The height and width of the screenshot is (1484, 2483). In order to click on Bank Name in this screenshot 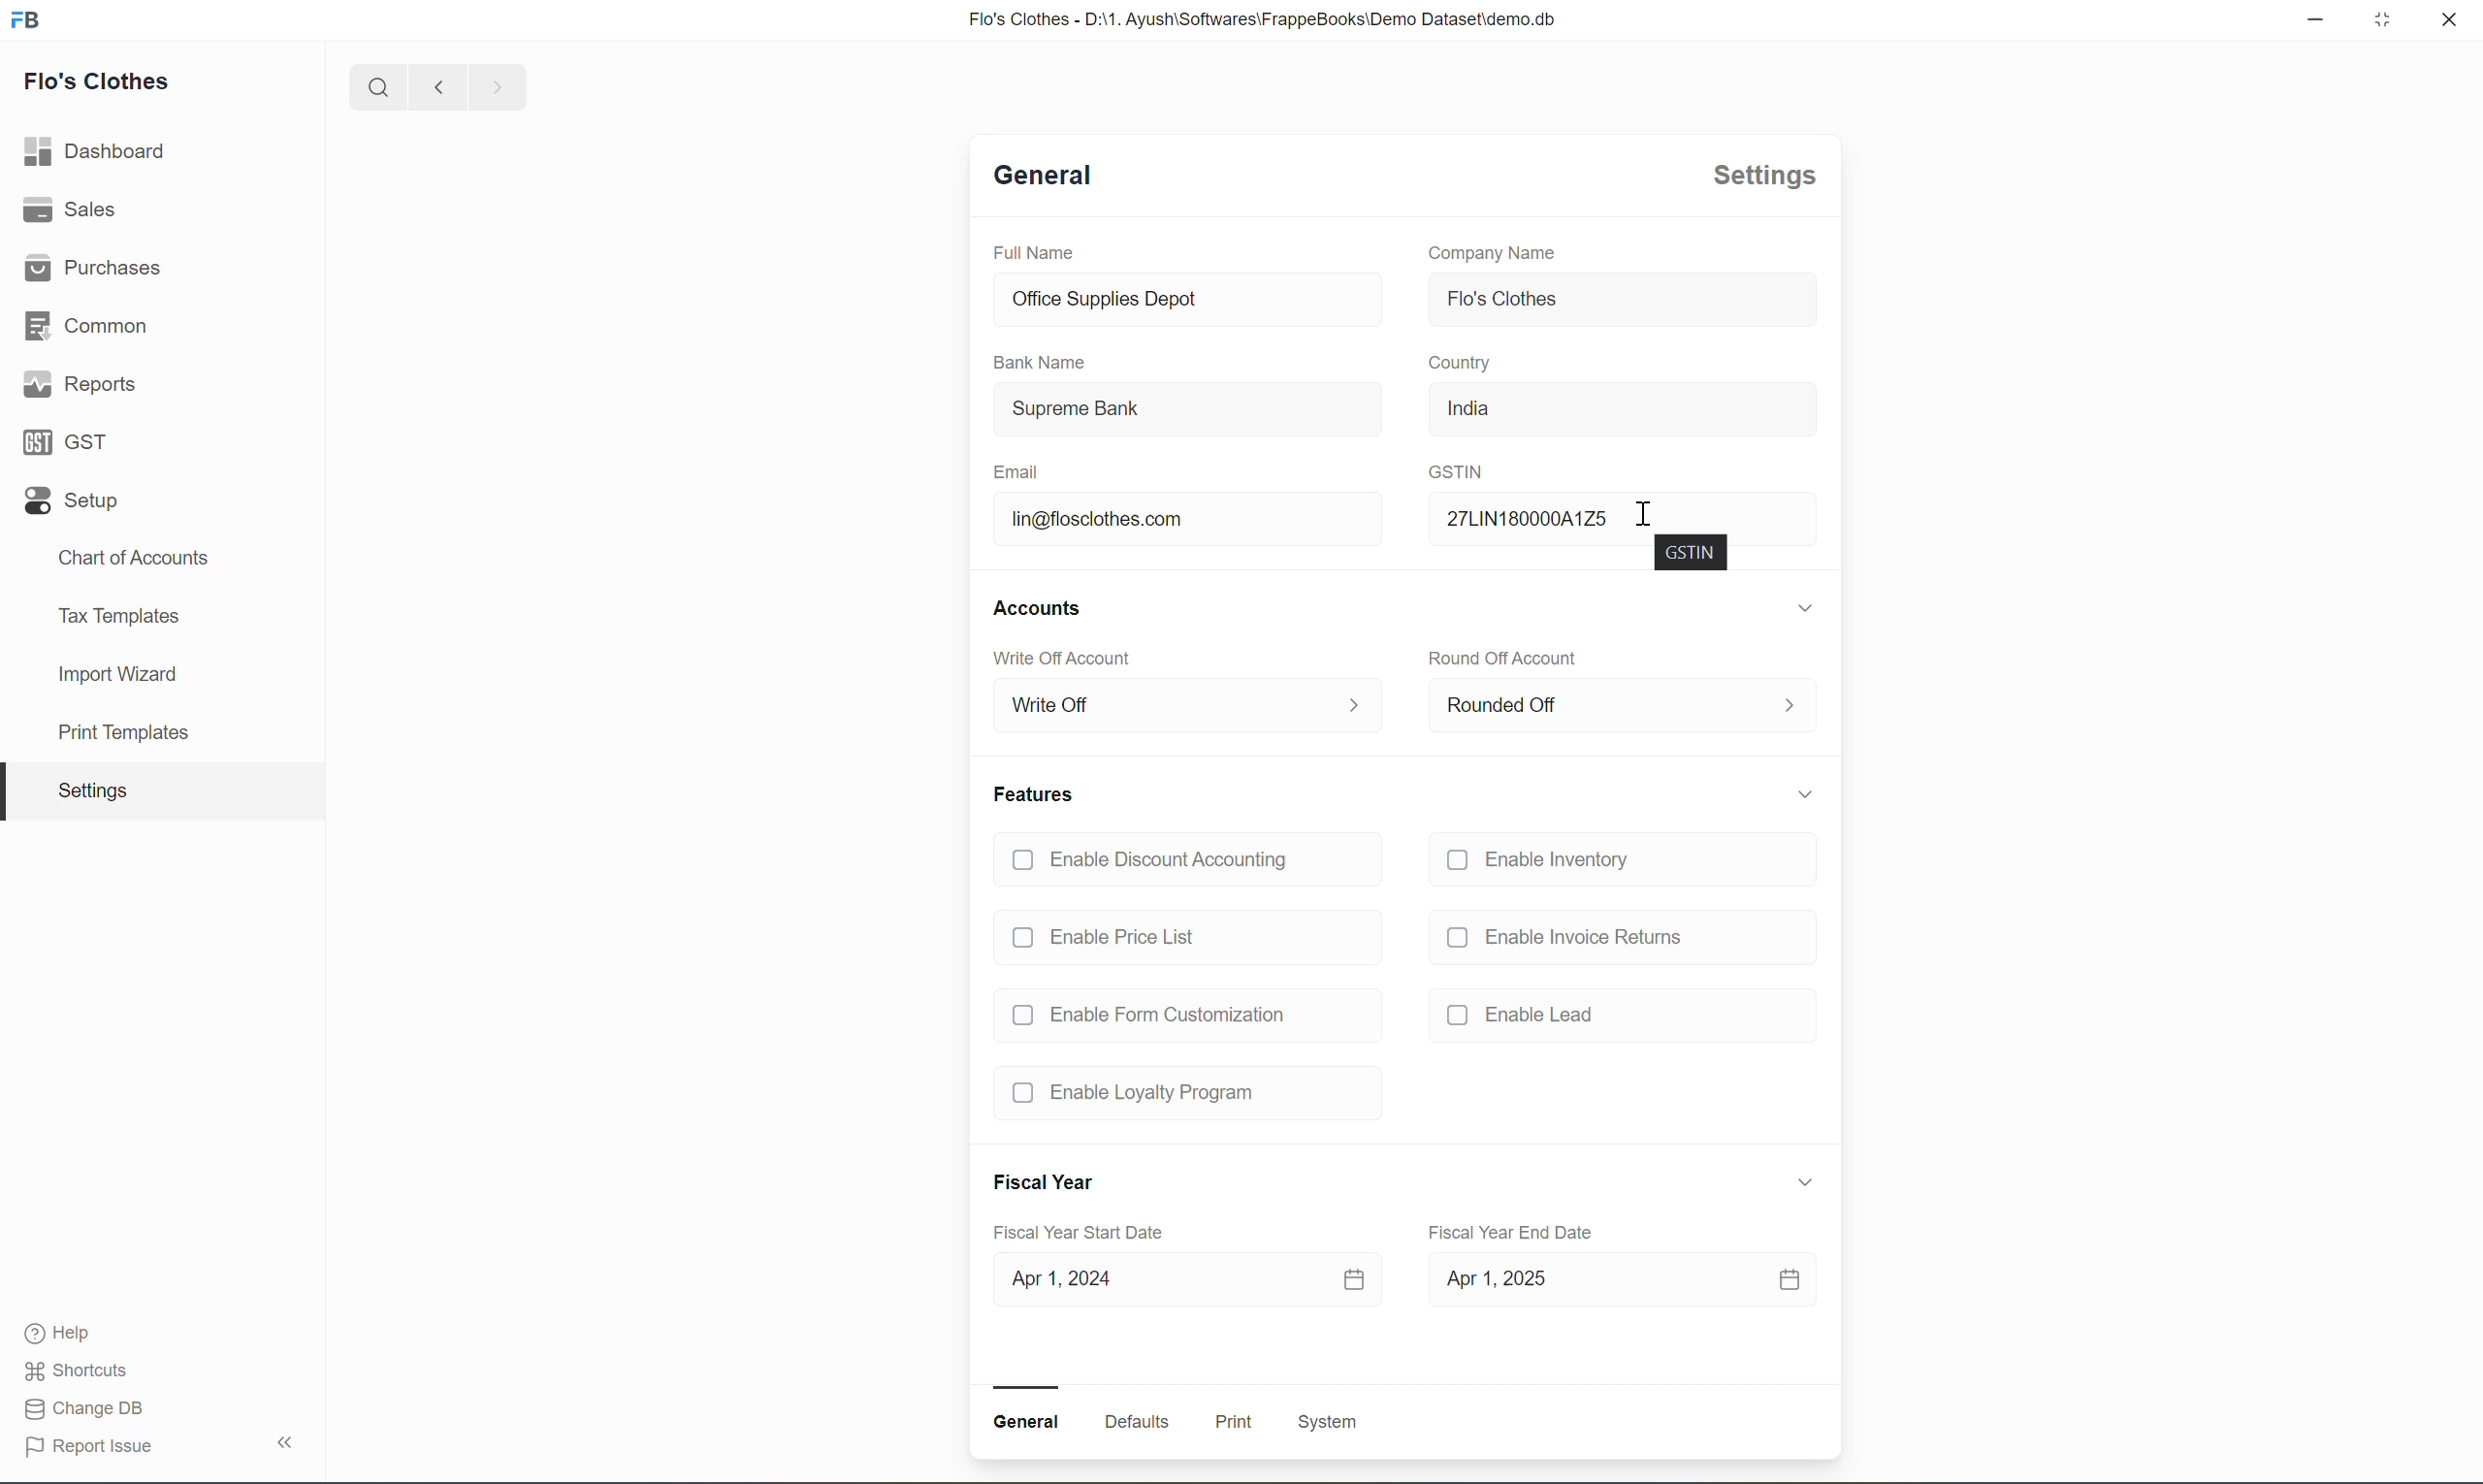, I will do `click(1039, 361)`.